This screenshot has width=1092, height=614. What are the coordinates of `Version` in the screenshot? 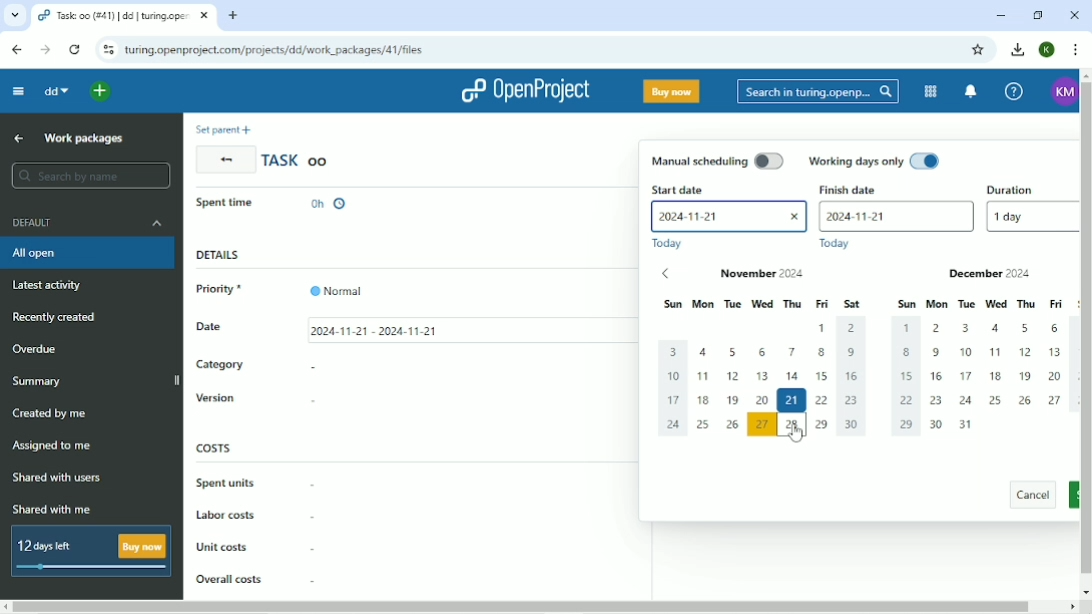 It's located at (215, 398).